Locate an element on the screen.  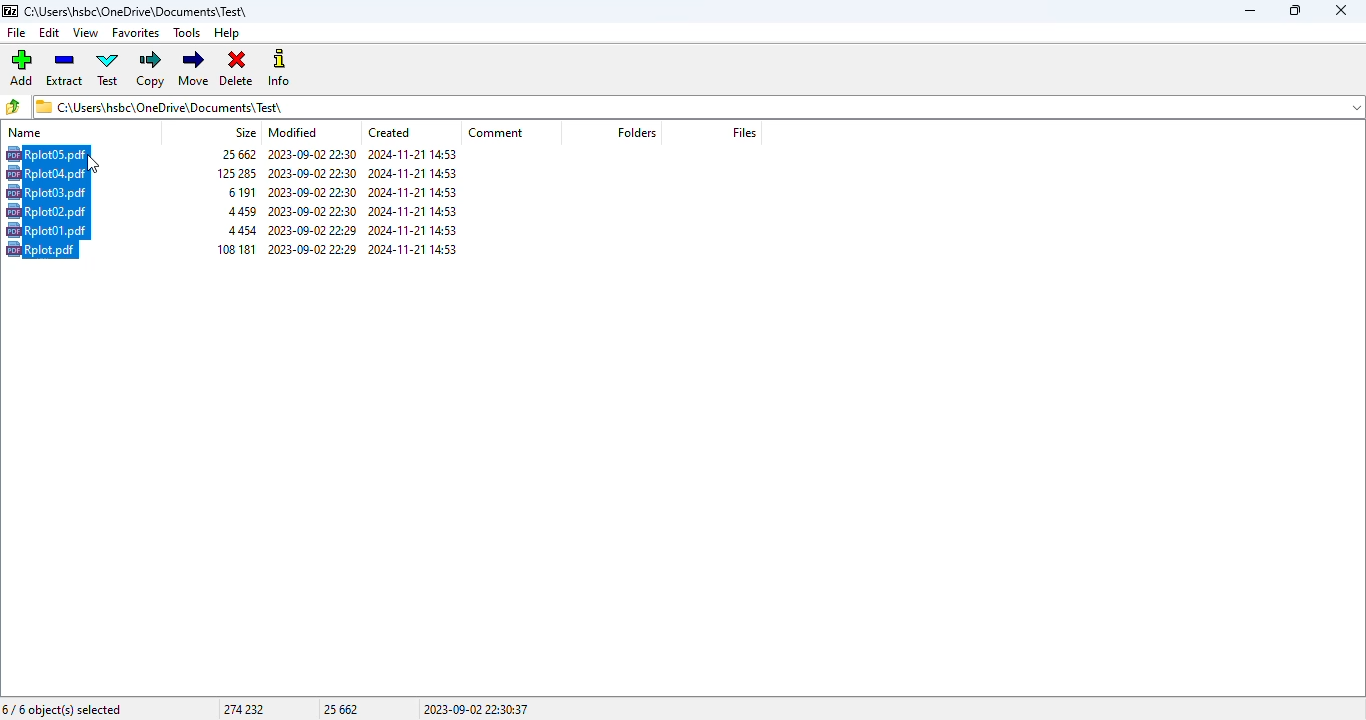
274 232 is located at coordinates (243, 709).